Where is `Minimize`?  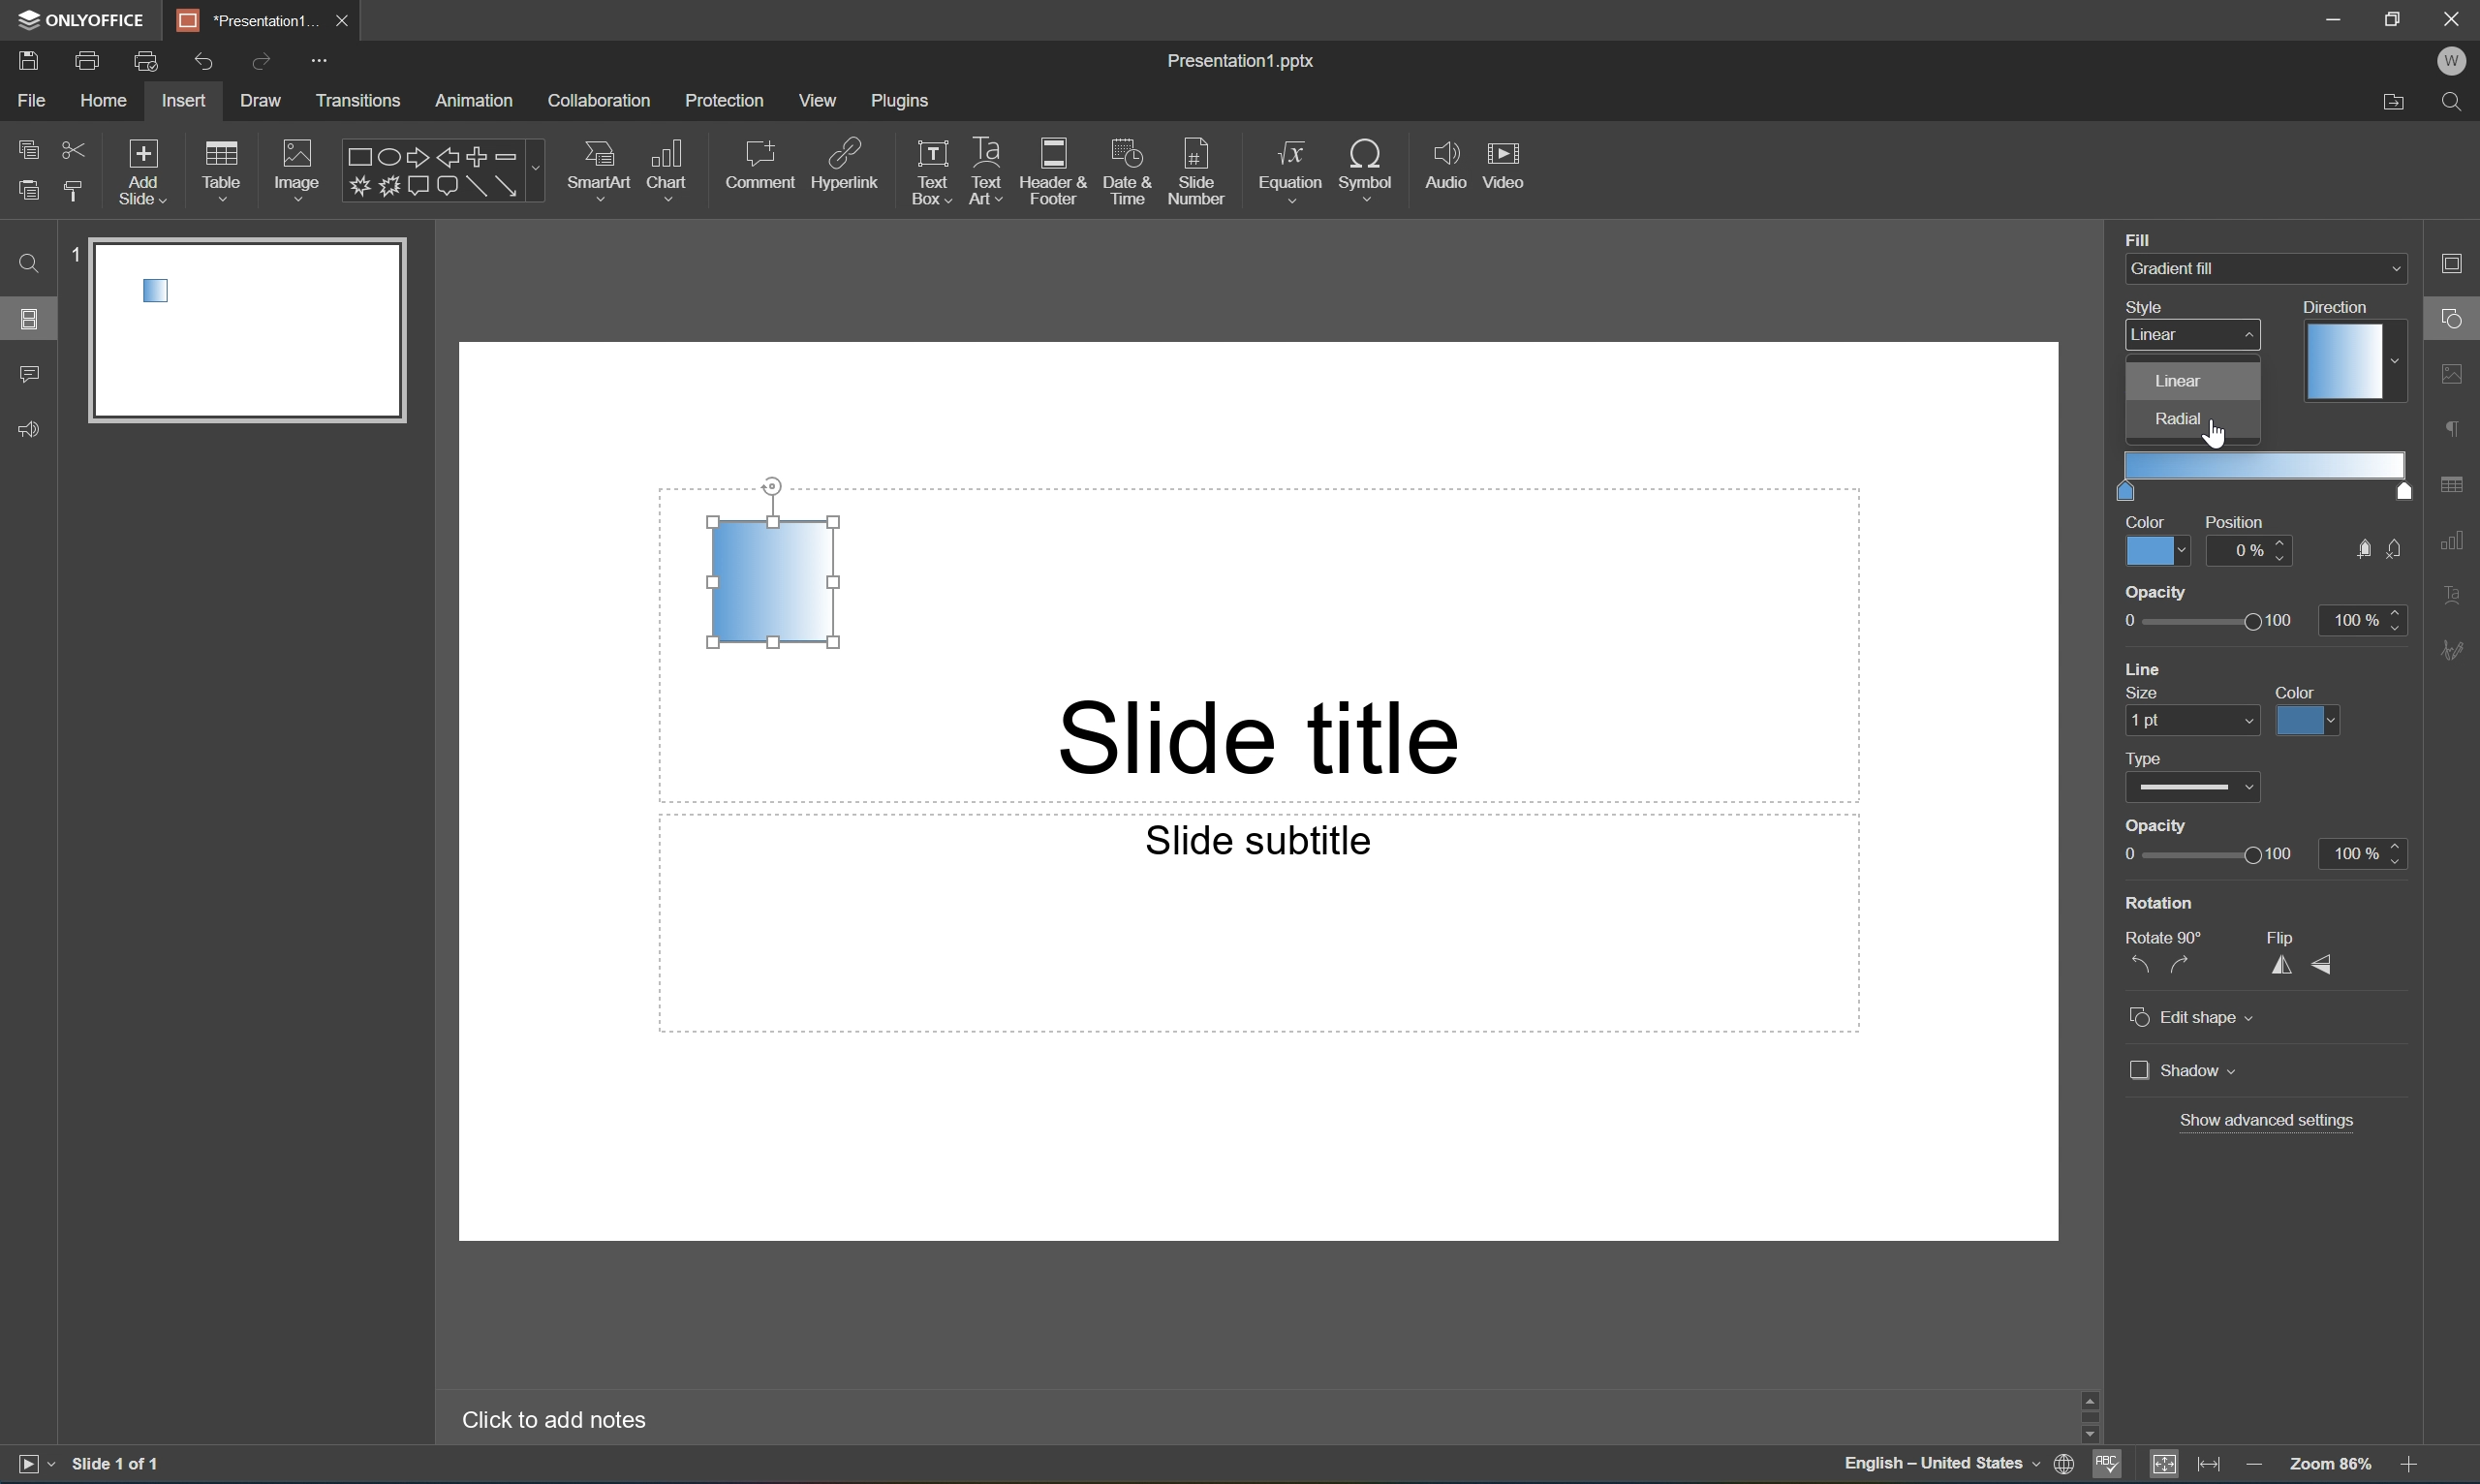
Minimize is located at coordinates (2334, 16).